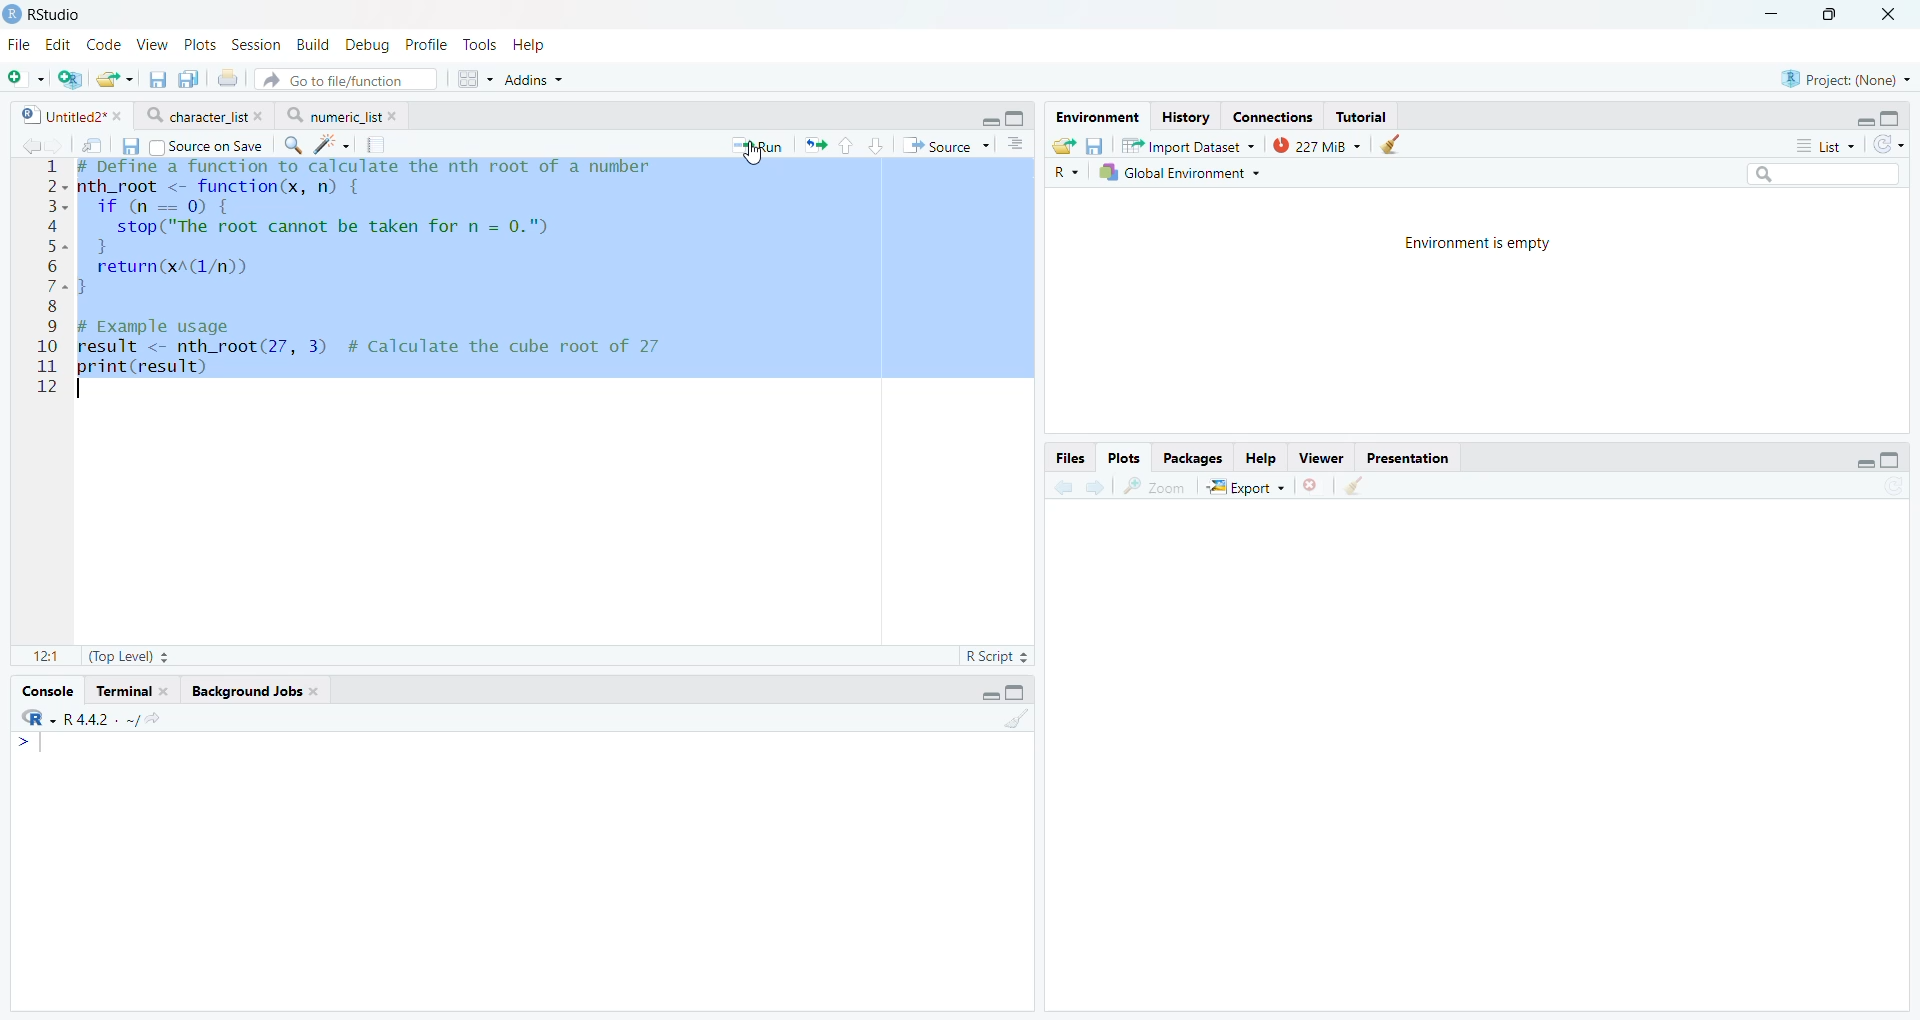 This screenshot has width=1920, height=1020. Describe the element at coordinates (1068, 172) in the screenshot. I see `R` at that location.